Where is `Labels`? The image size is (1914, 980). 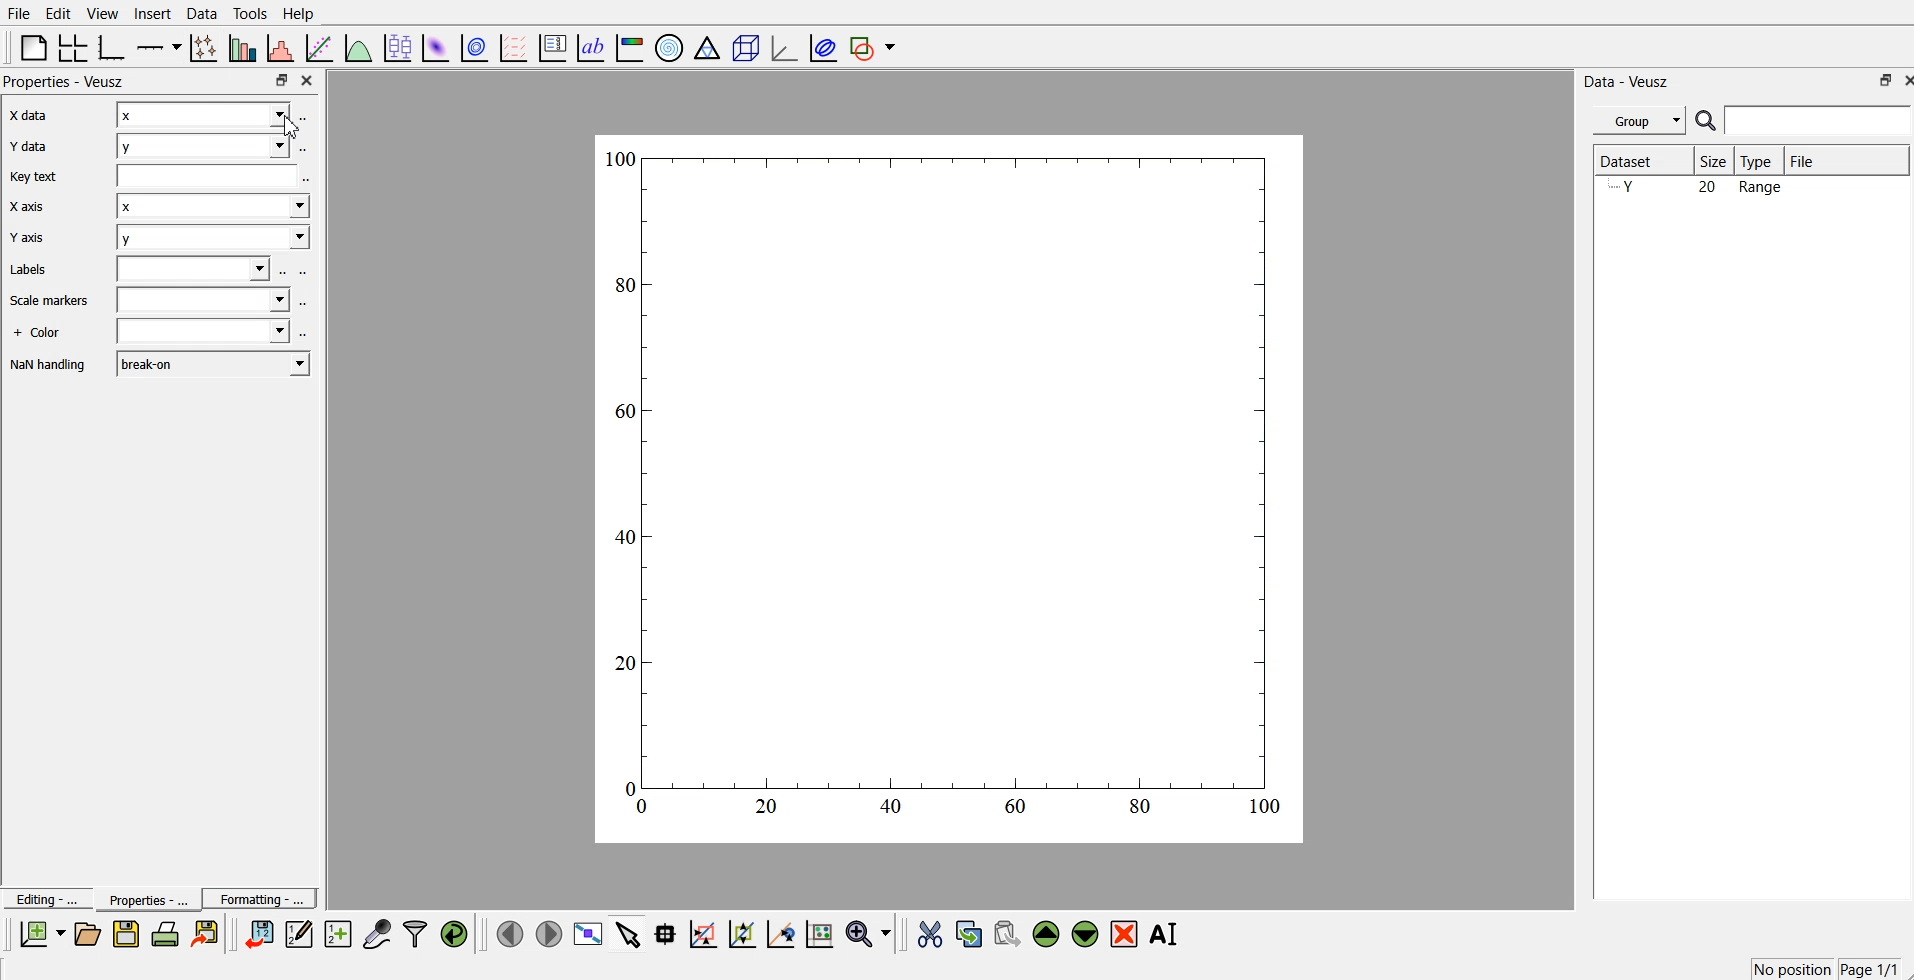 Labels is located at coordinates (29, 271).